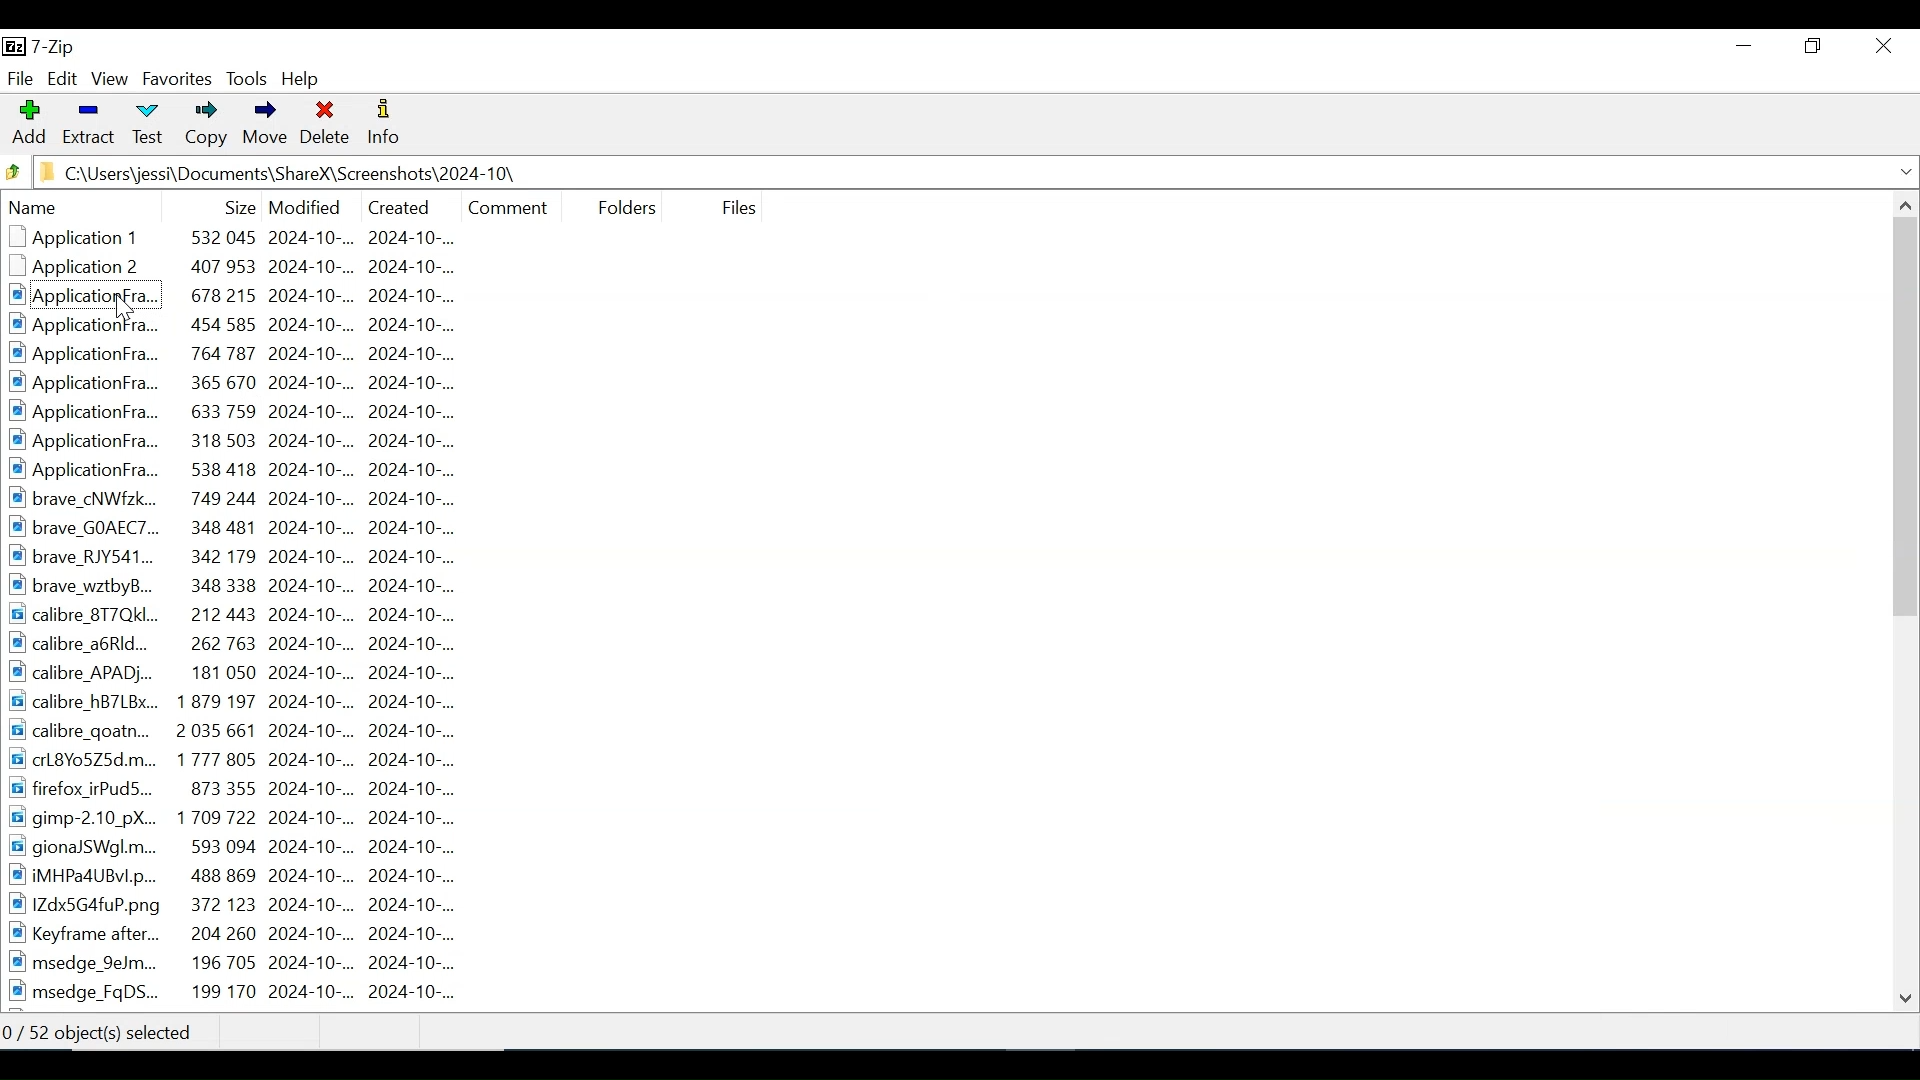 The height and width of the screenshot is (1080, 1920). Describe the element at coordinates (326, 126) in the screenshot. I see `Delete` at that location.